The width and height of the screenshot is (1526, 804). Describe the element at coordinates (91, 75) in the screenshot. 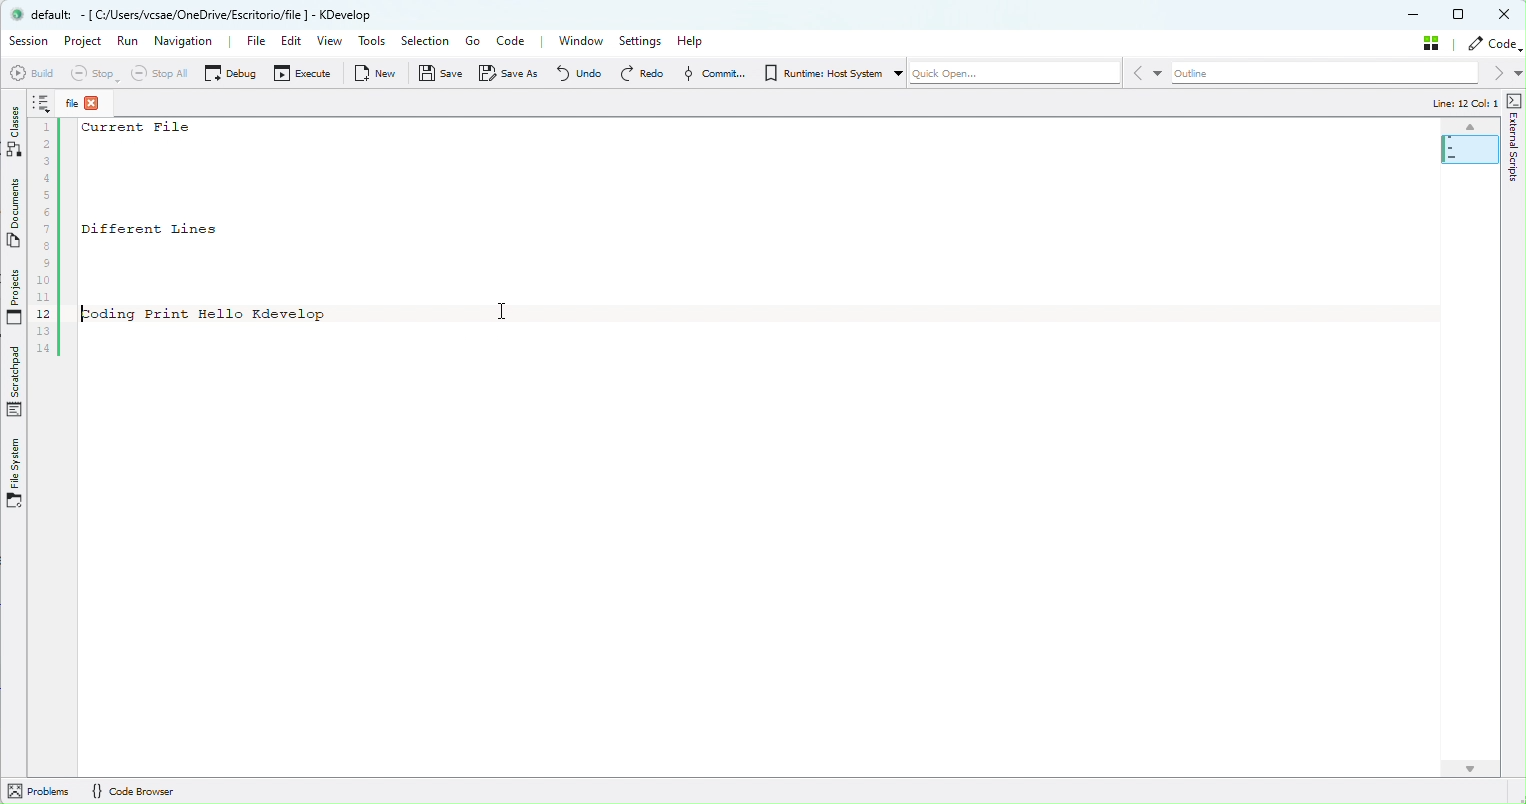

I see `Stop` at that location.